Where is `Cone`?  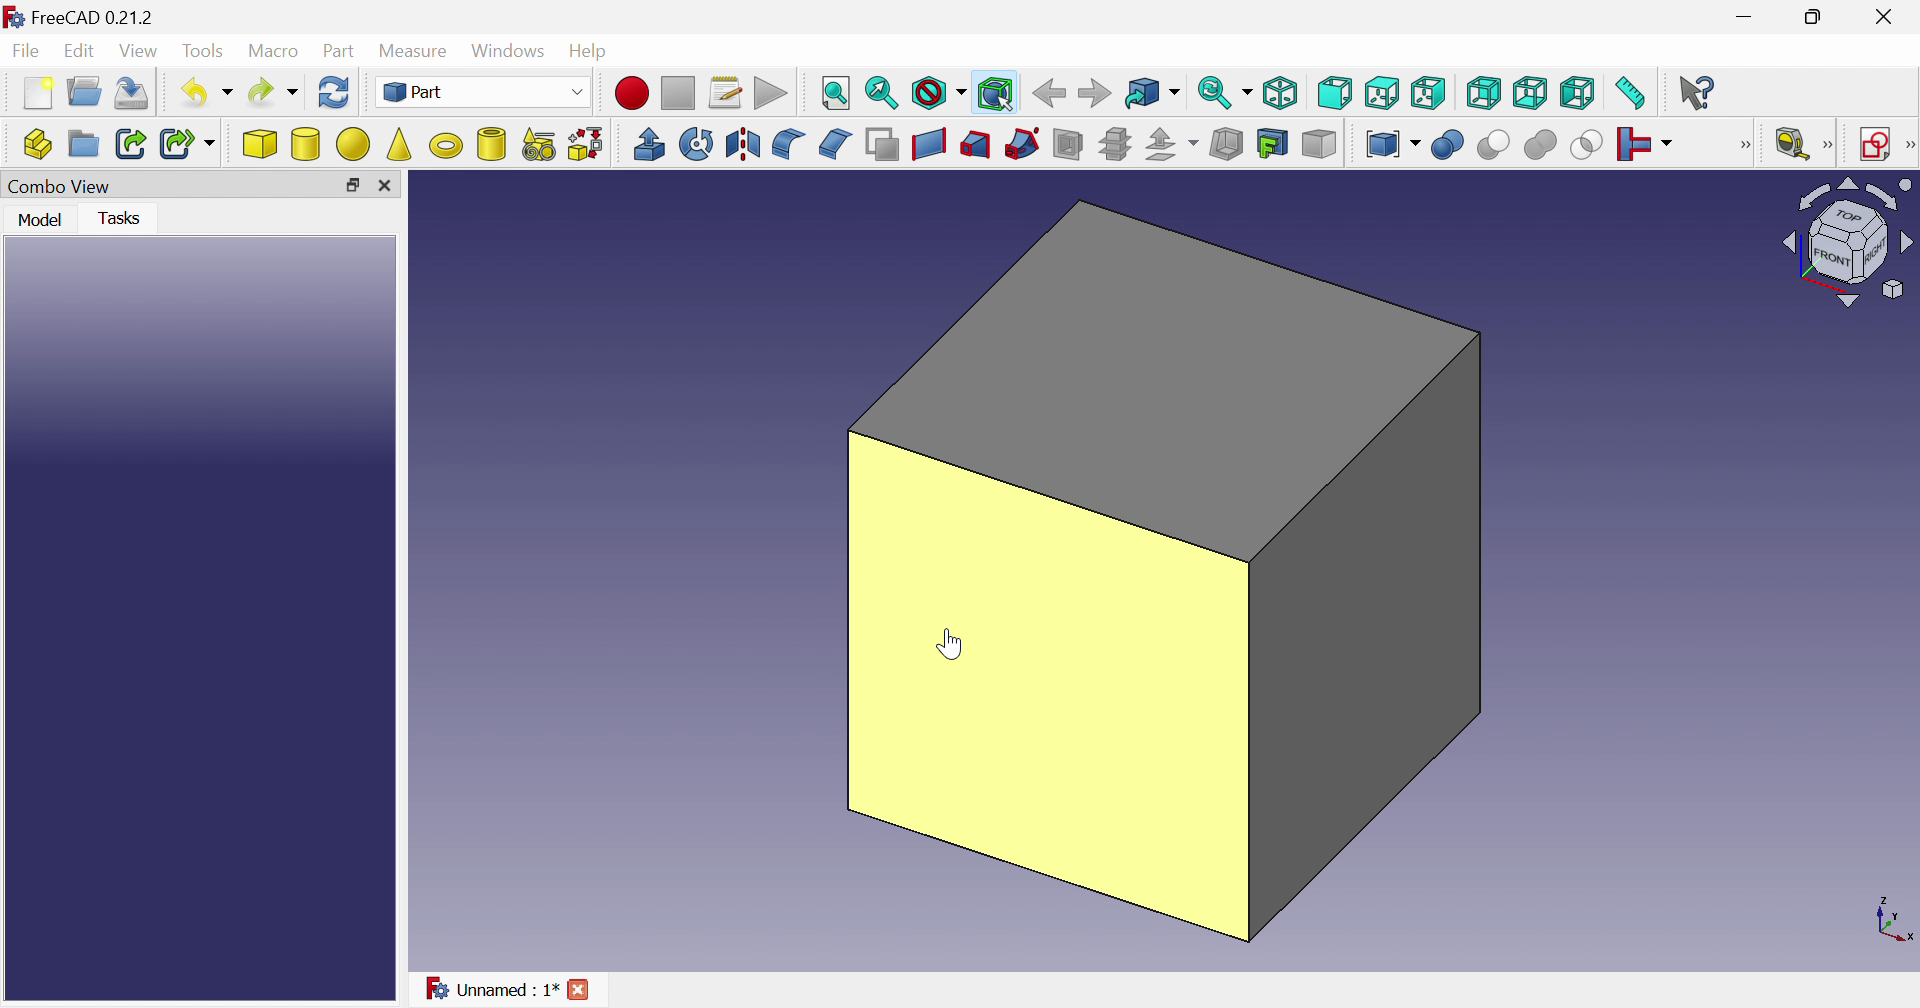 Cone is located at coordinates (401, 144).